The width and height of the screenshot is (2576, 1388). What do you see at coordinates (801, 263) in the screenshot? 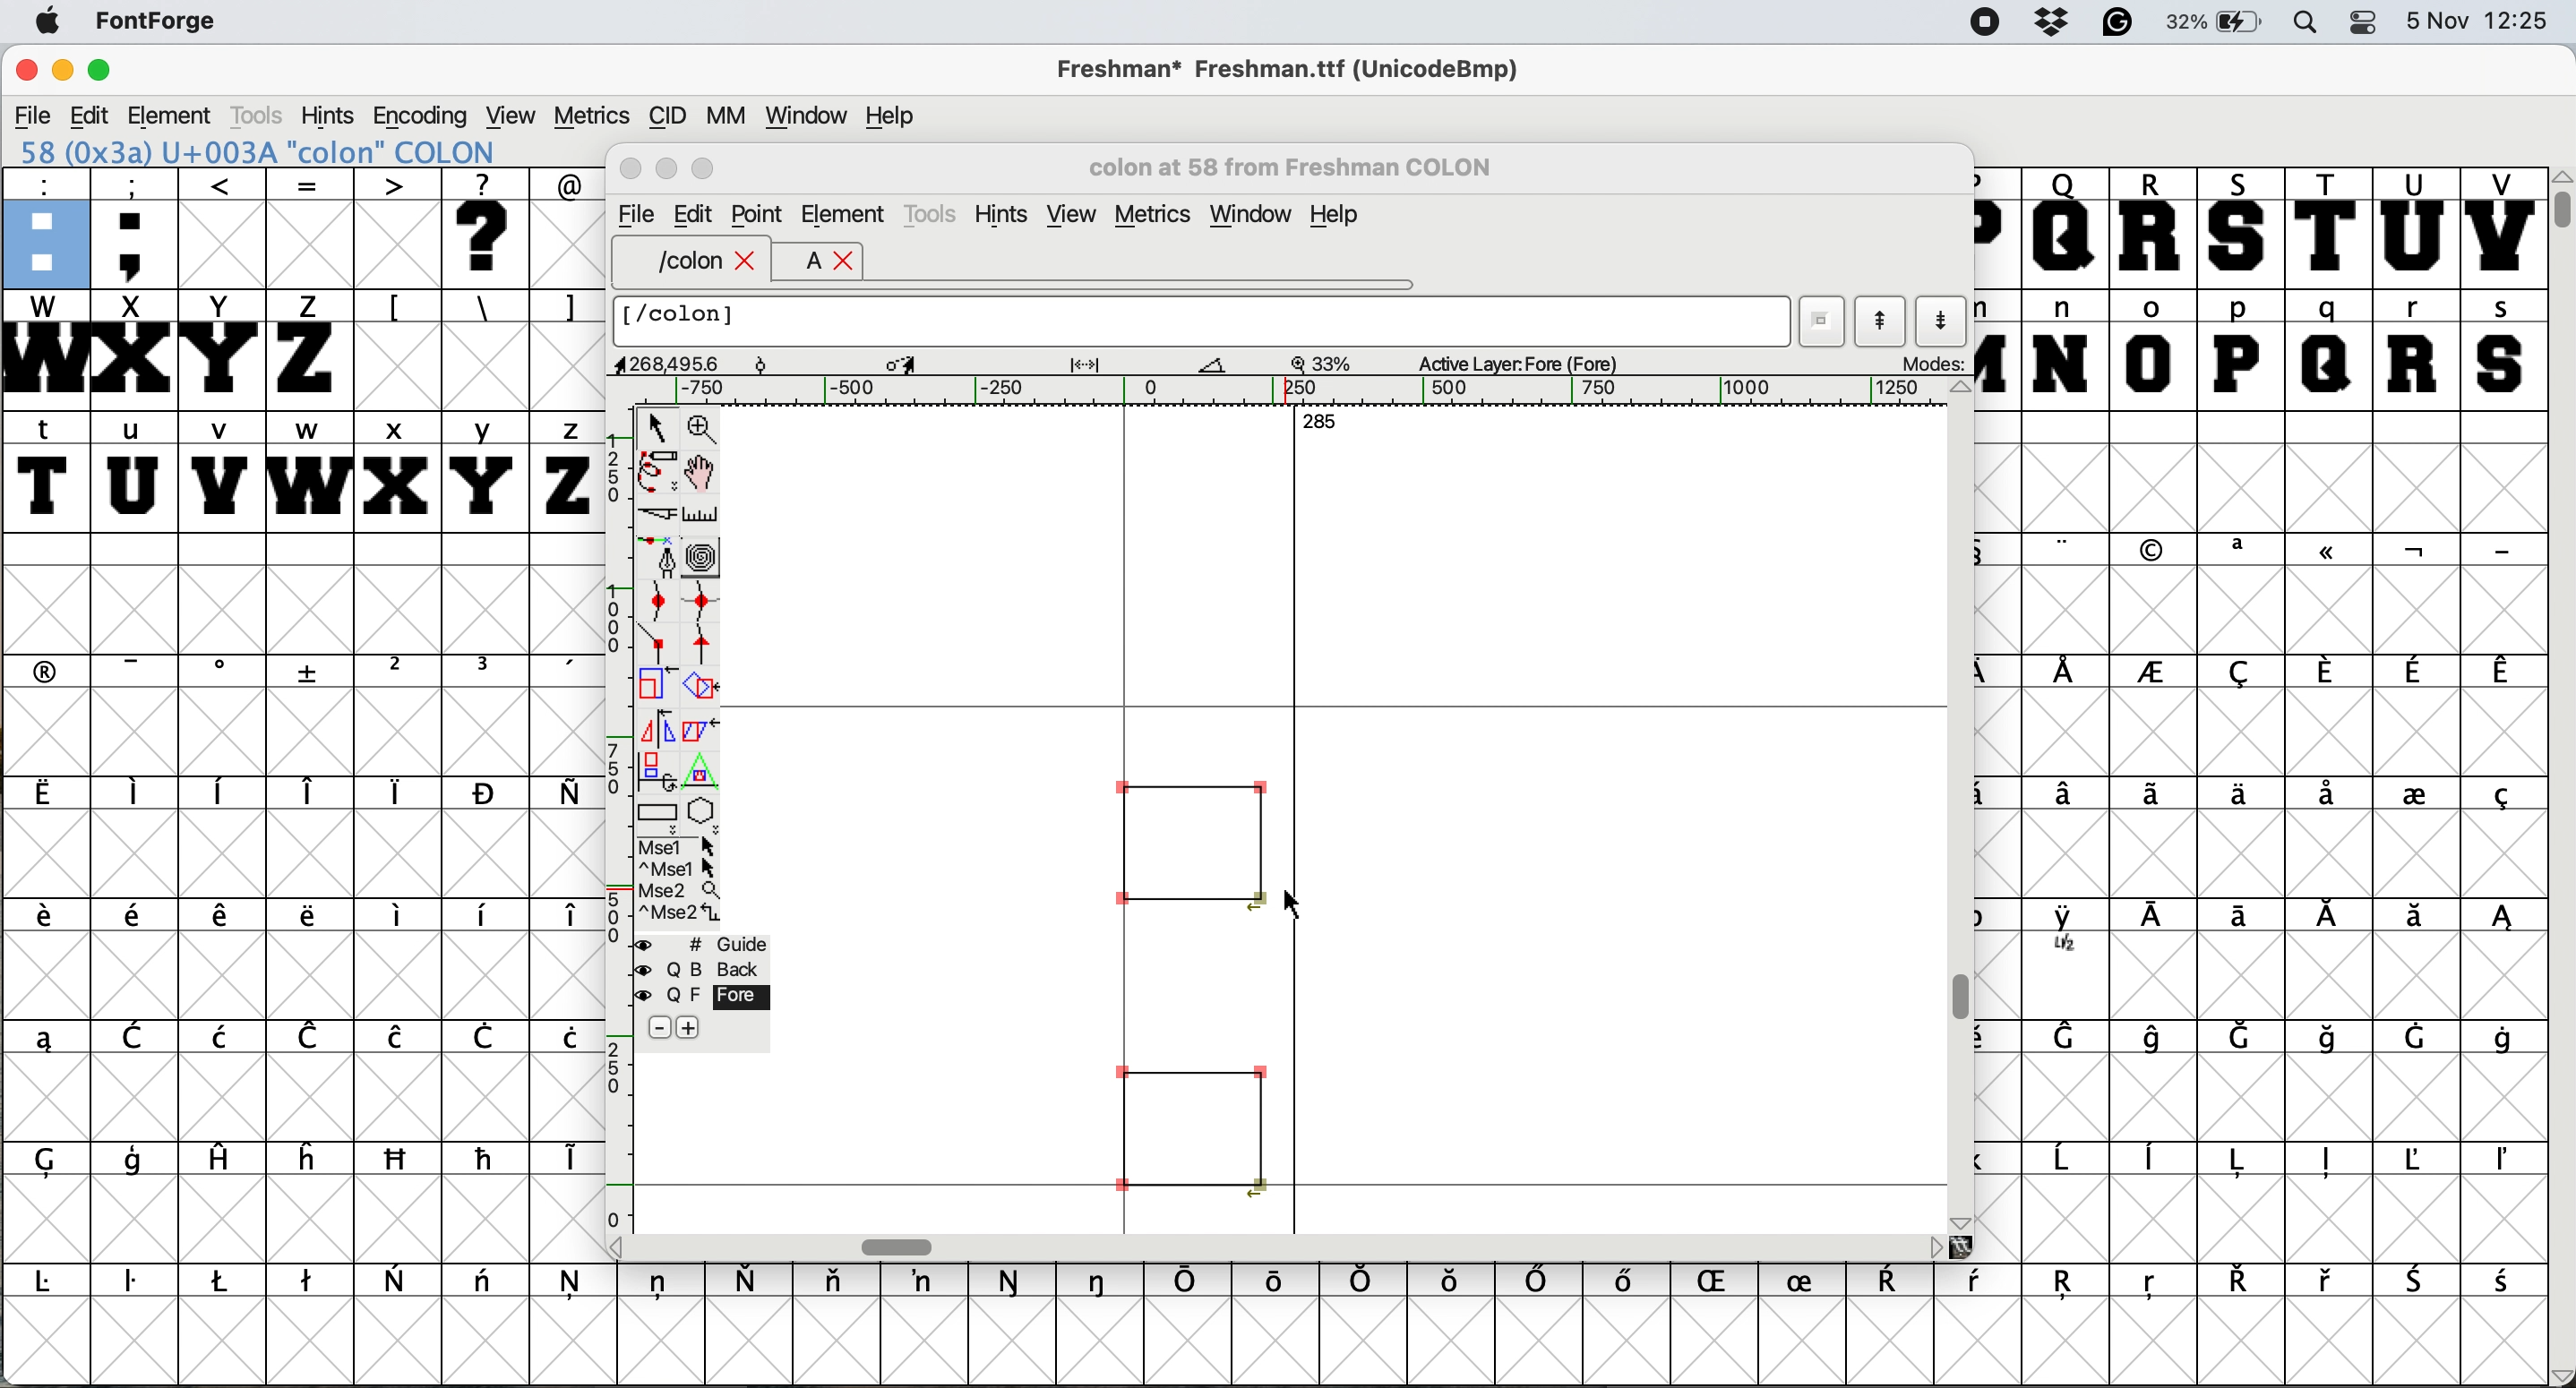
I see `a` at bounding box center [801, 263].